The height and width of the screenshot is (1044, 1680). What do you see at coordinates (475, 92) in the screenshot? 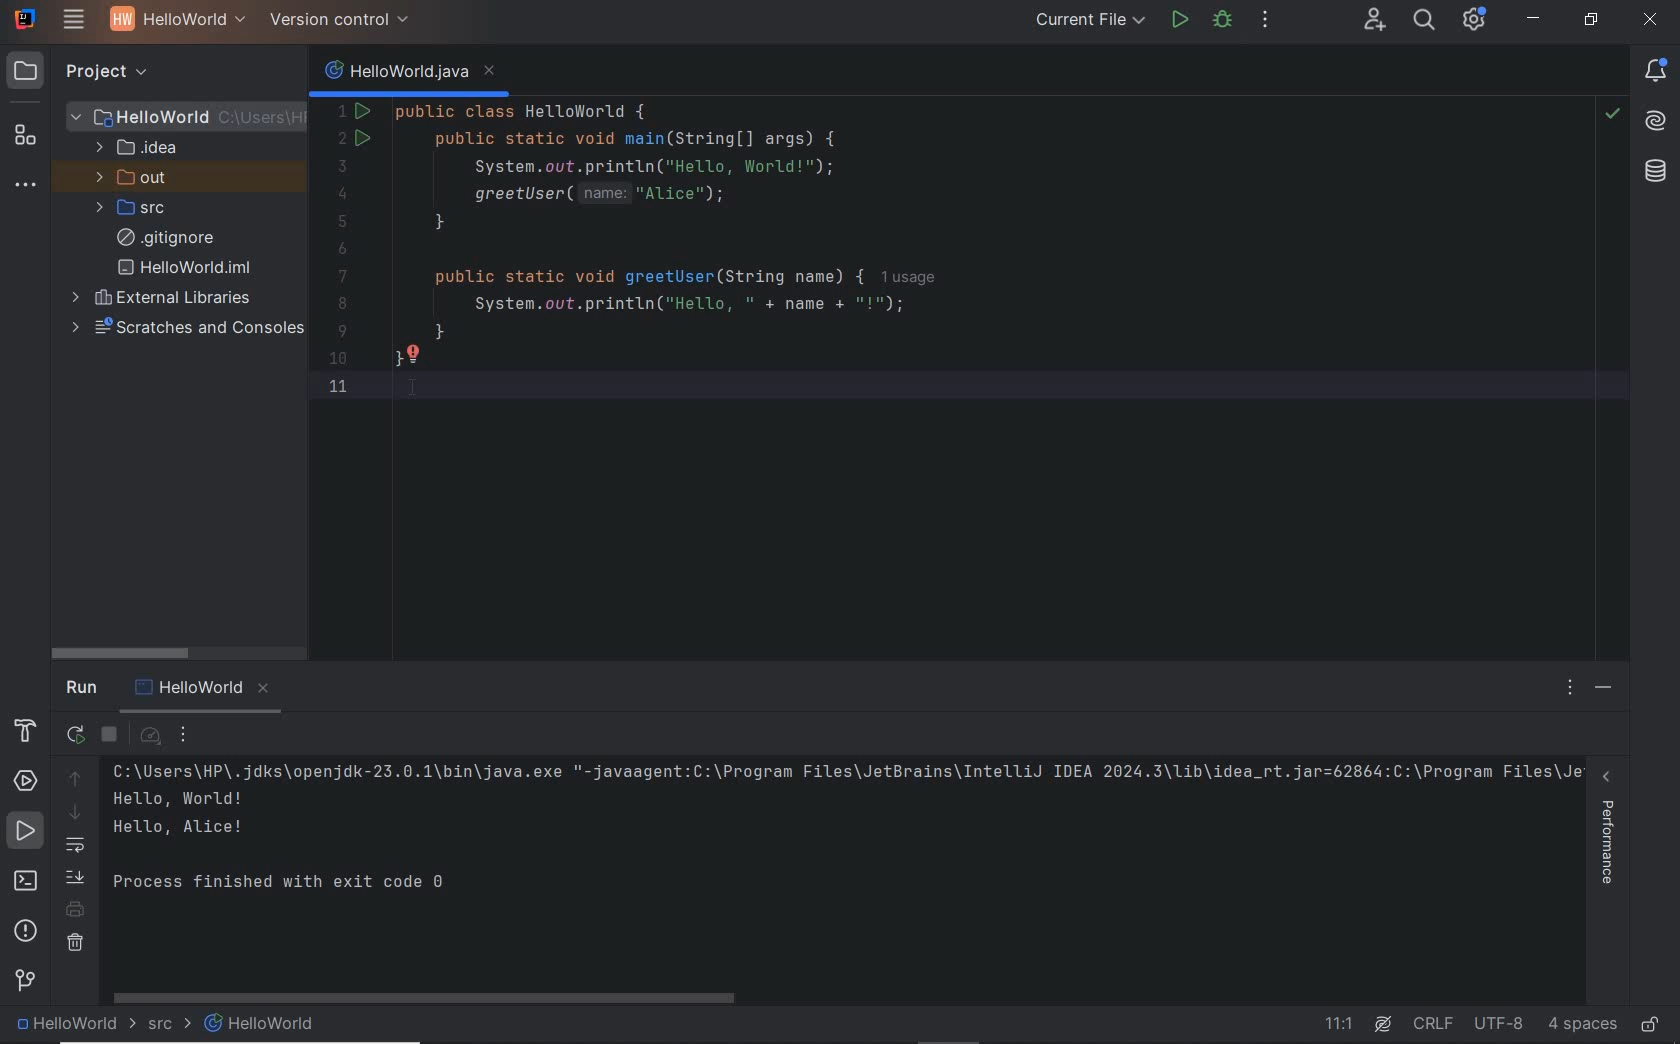
I see `Code running` at bounding box center [475, 92].